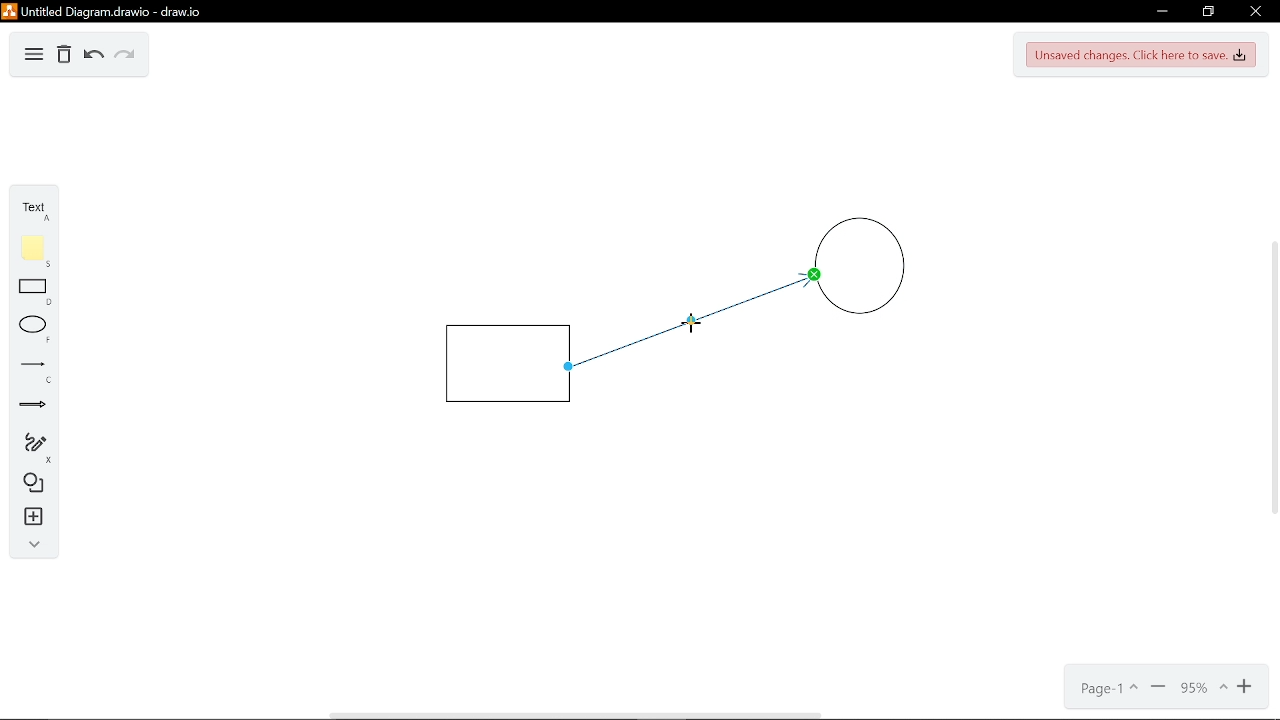  Describe the element at coordinates (30, 544) in the screenshot. I see `Collapse` at that location.